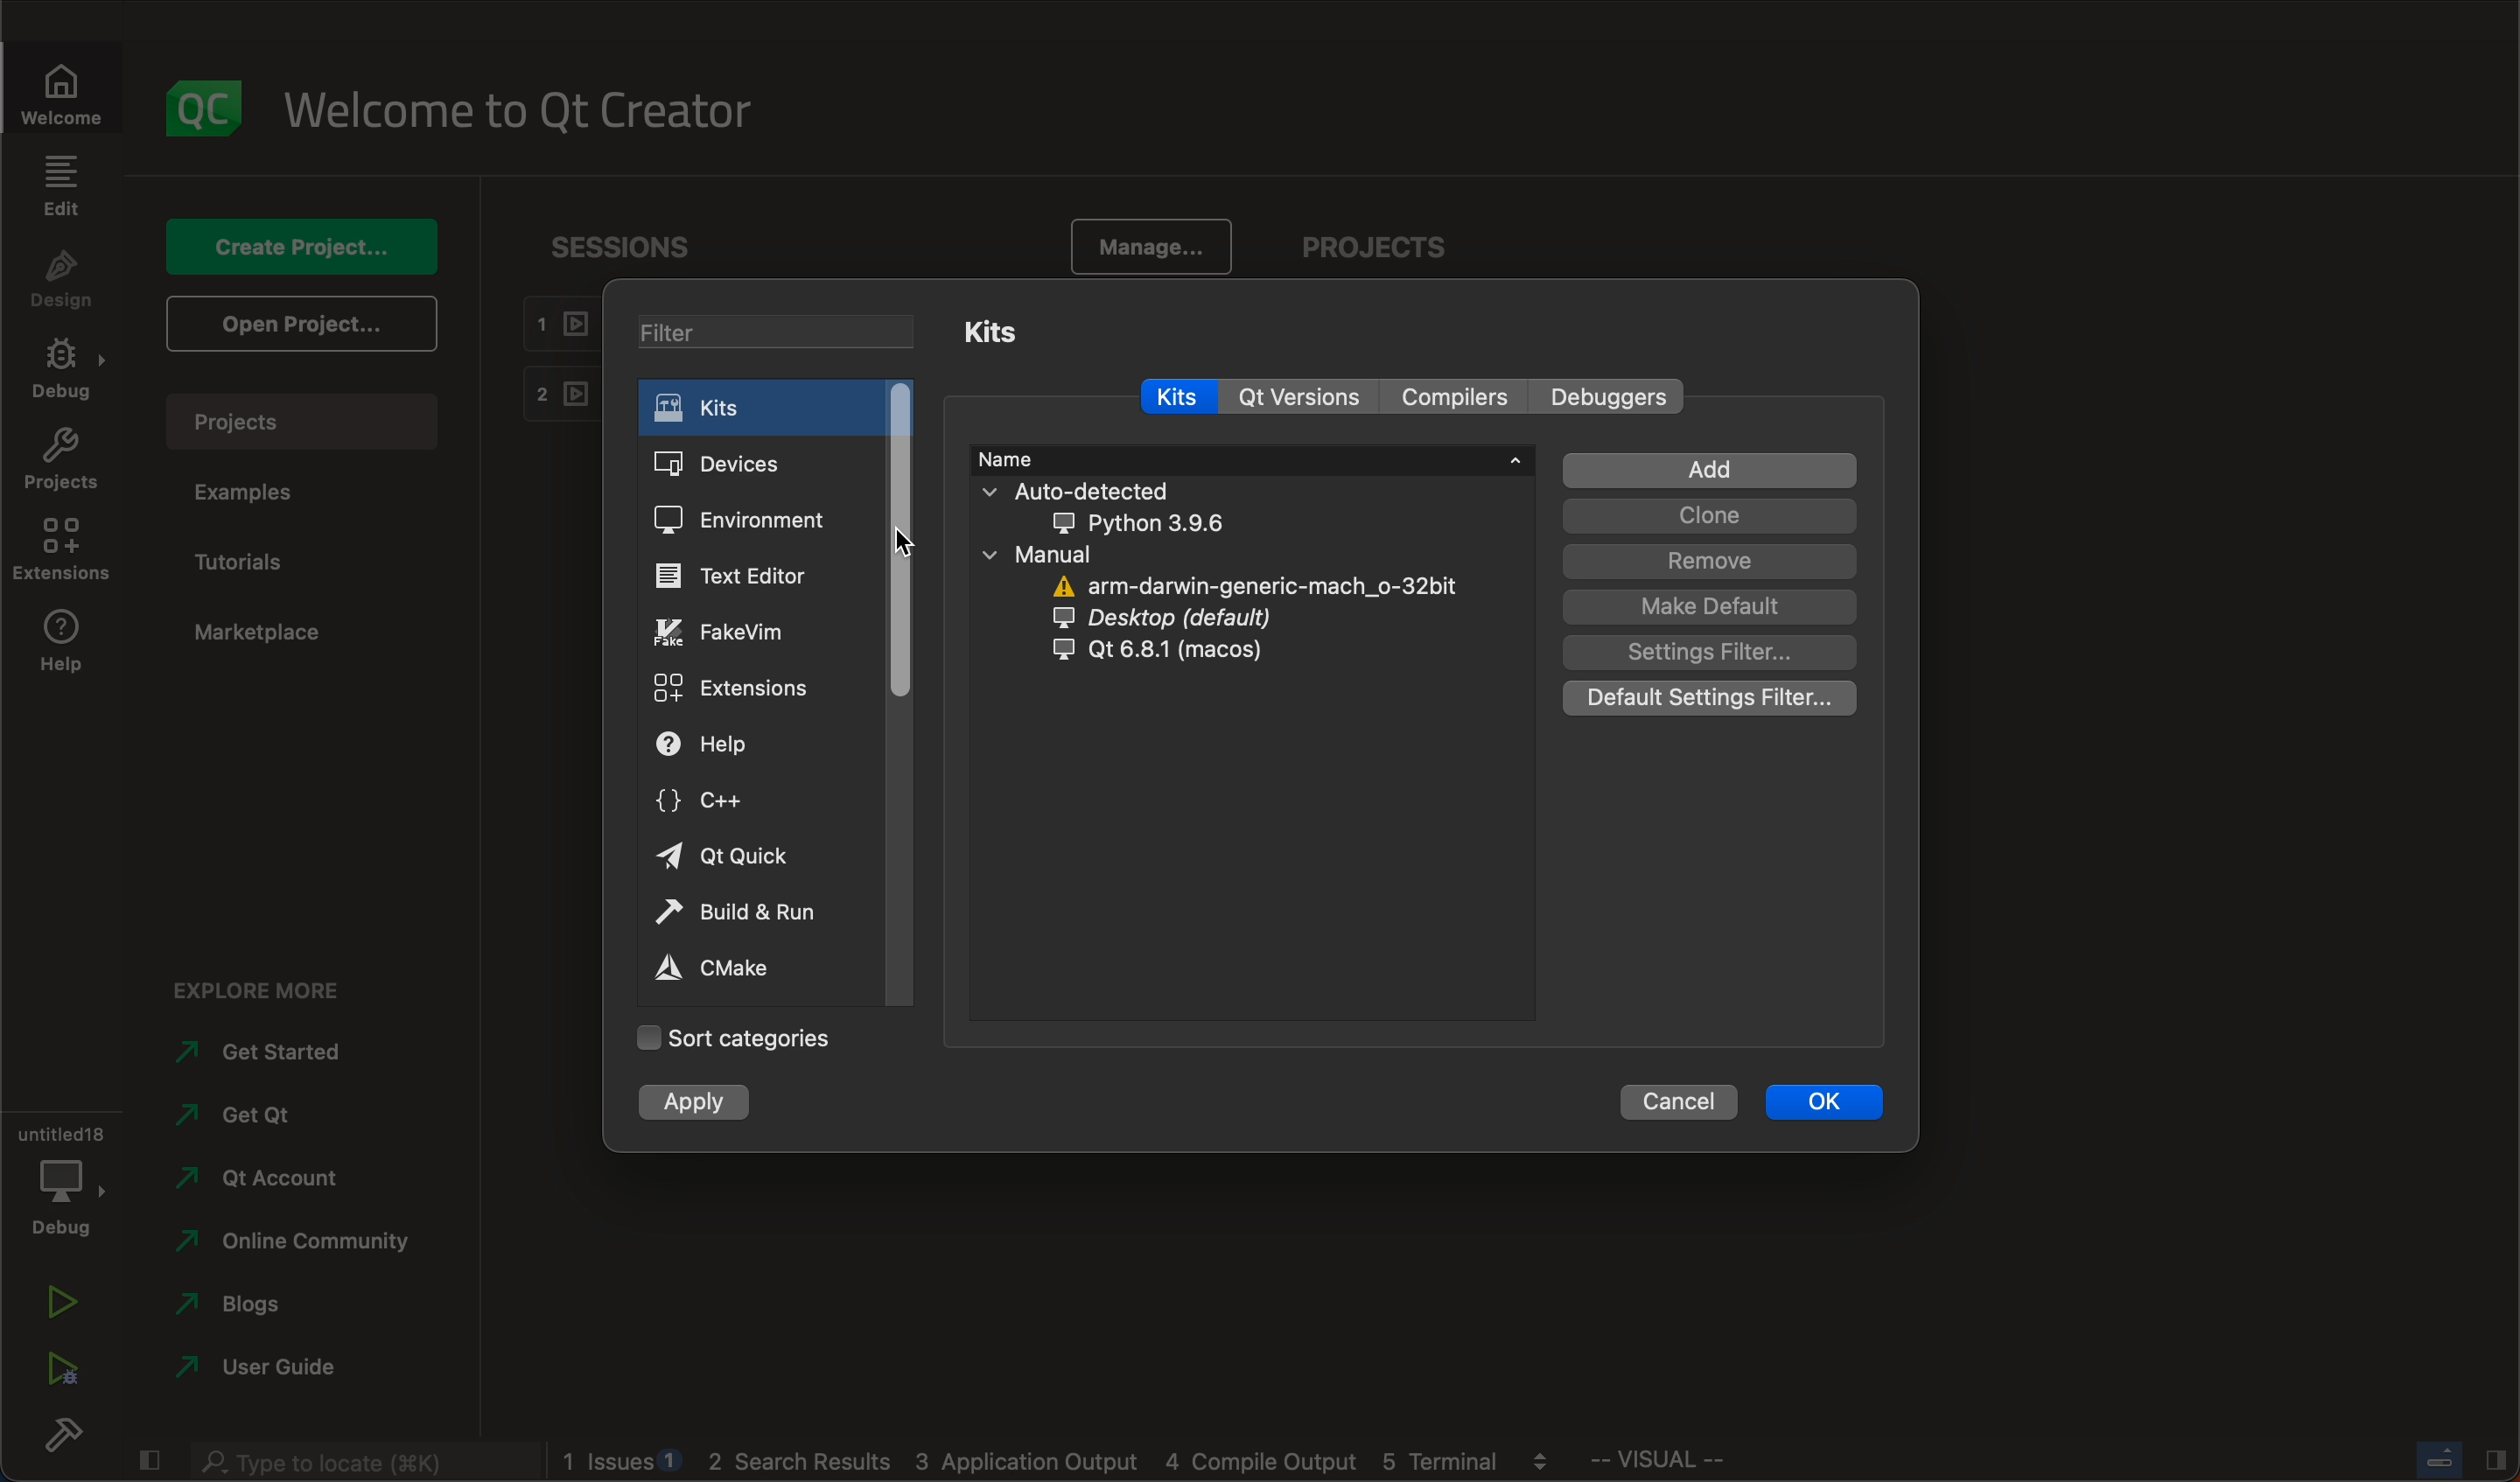  Describe the element at coordinates (610, 241) in the screenshot. I see `sessions` at that location.